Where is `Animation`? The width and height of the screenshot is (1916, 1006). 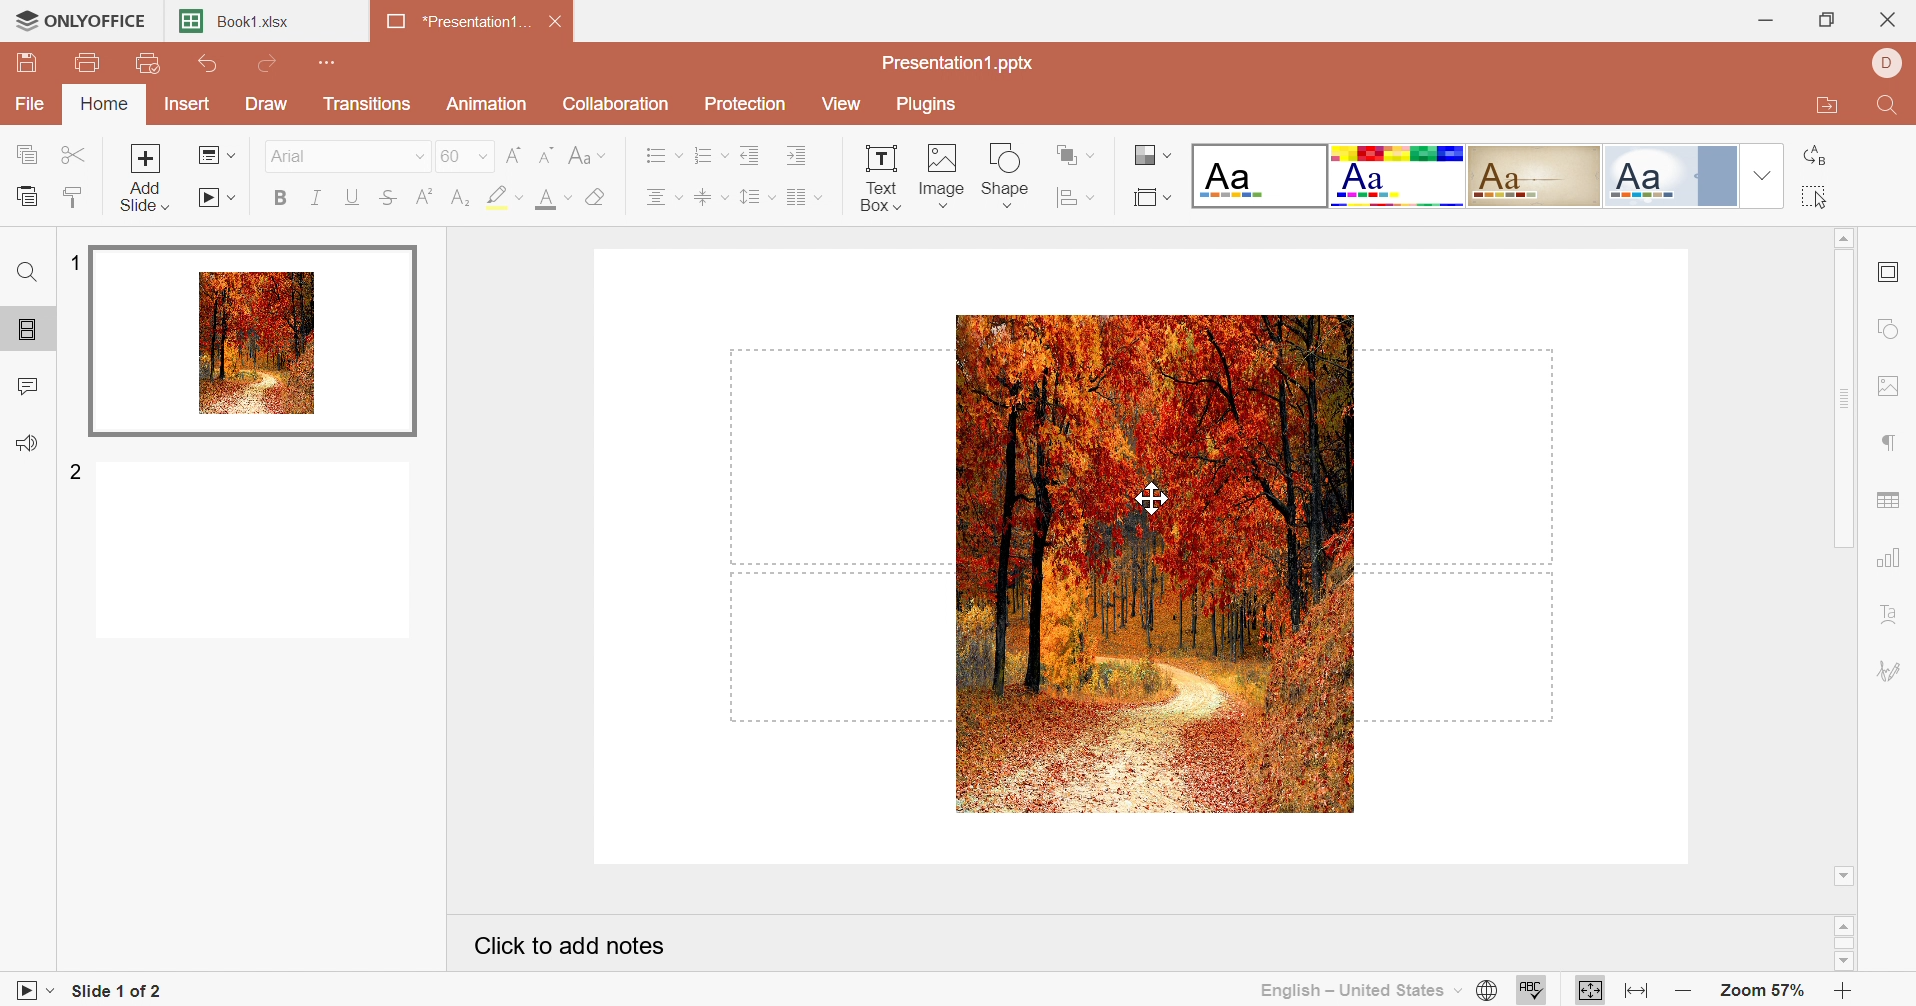
Animation is located at coordinates (490, 104).